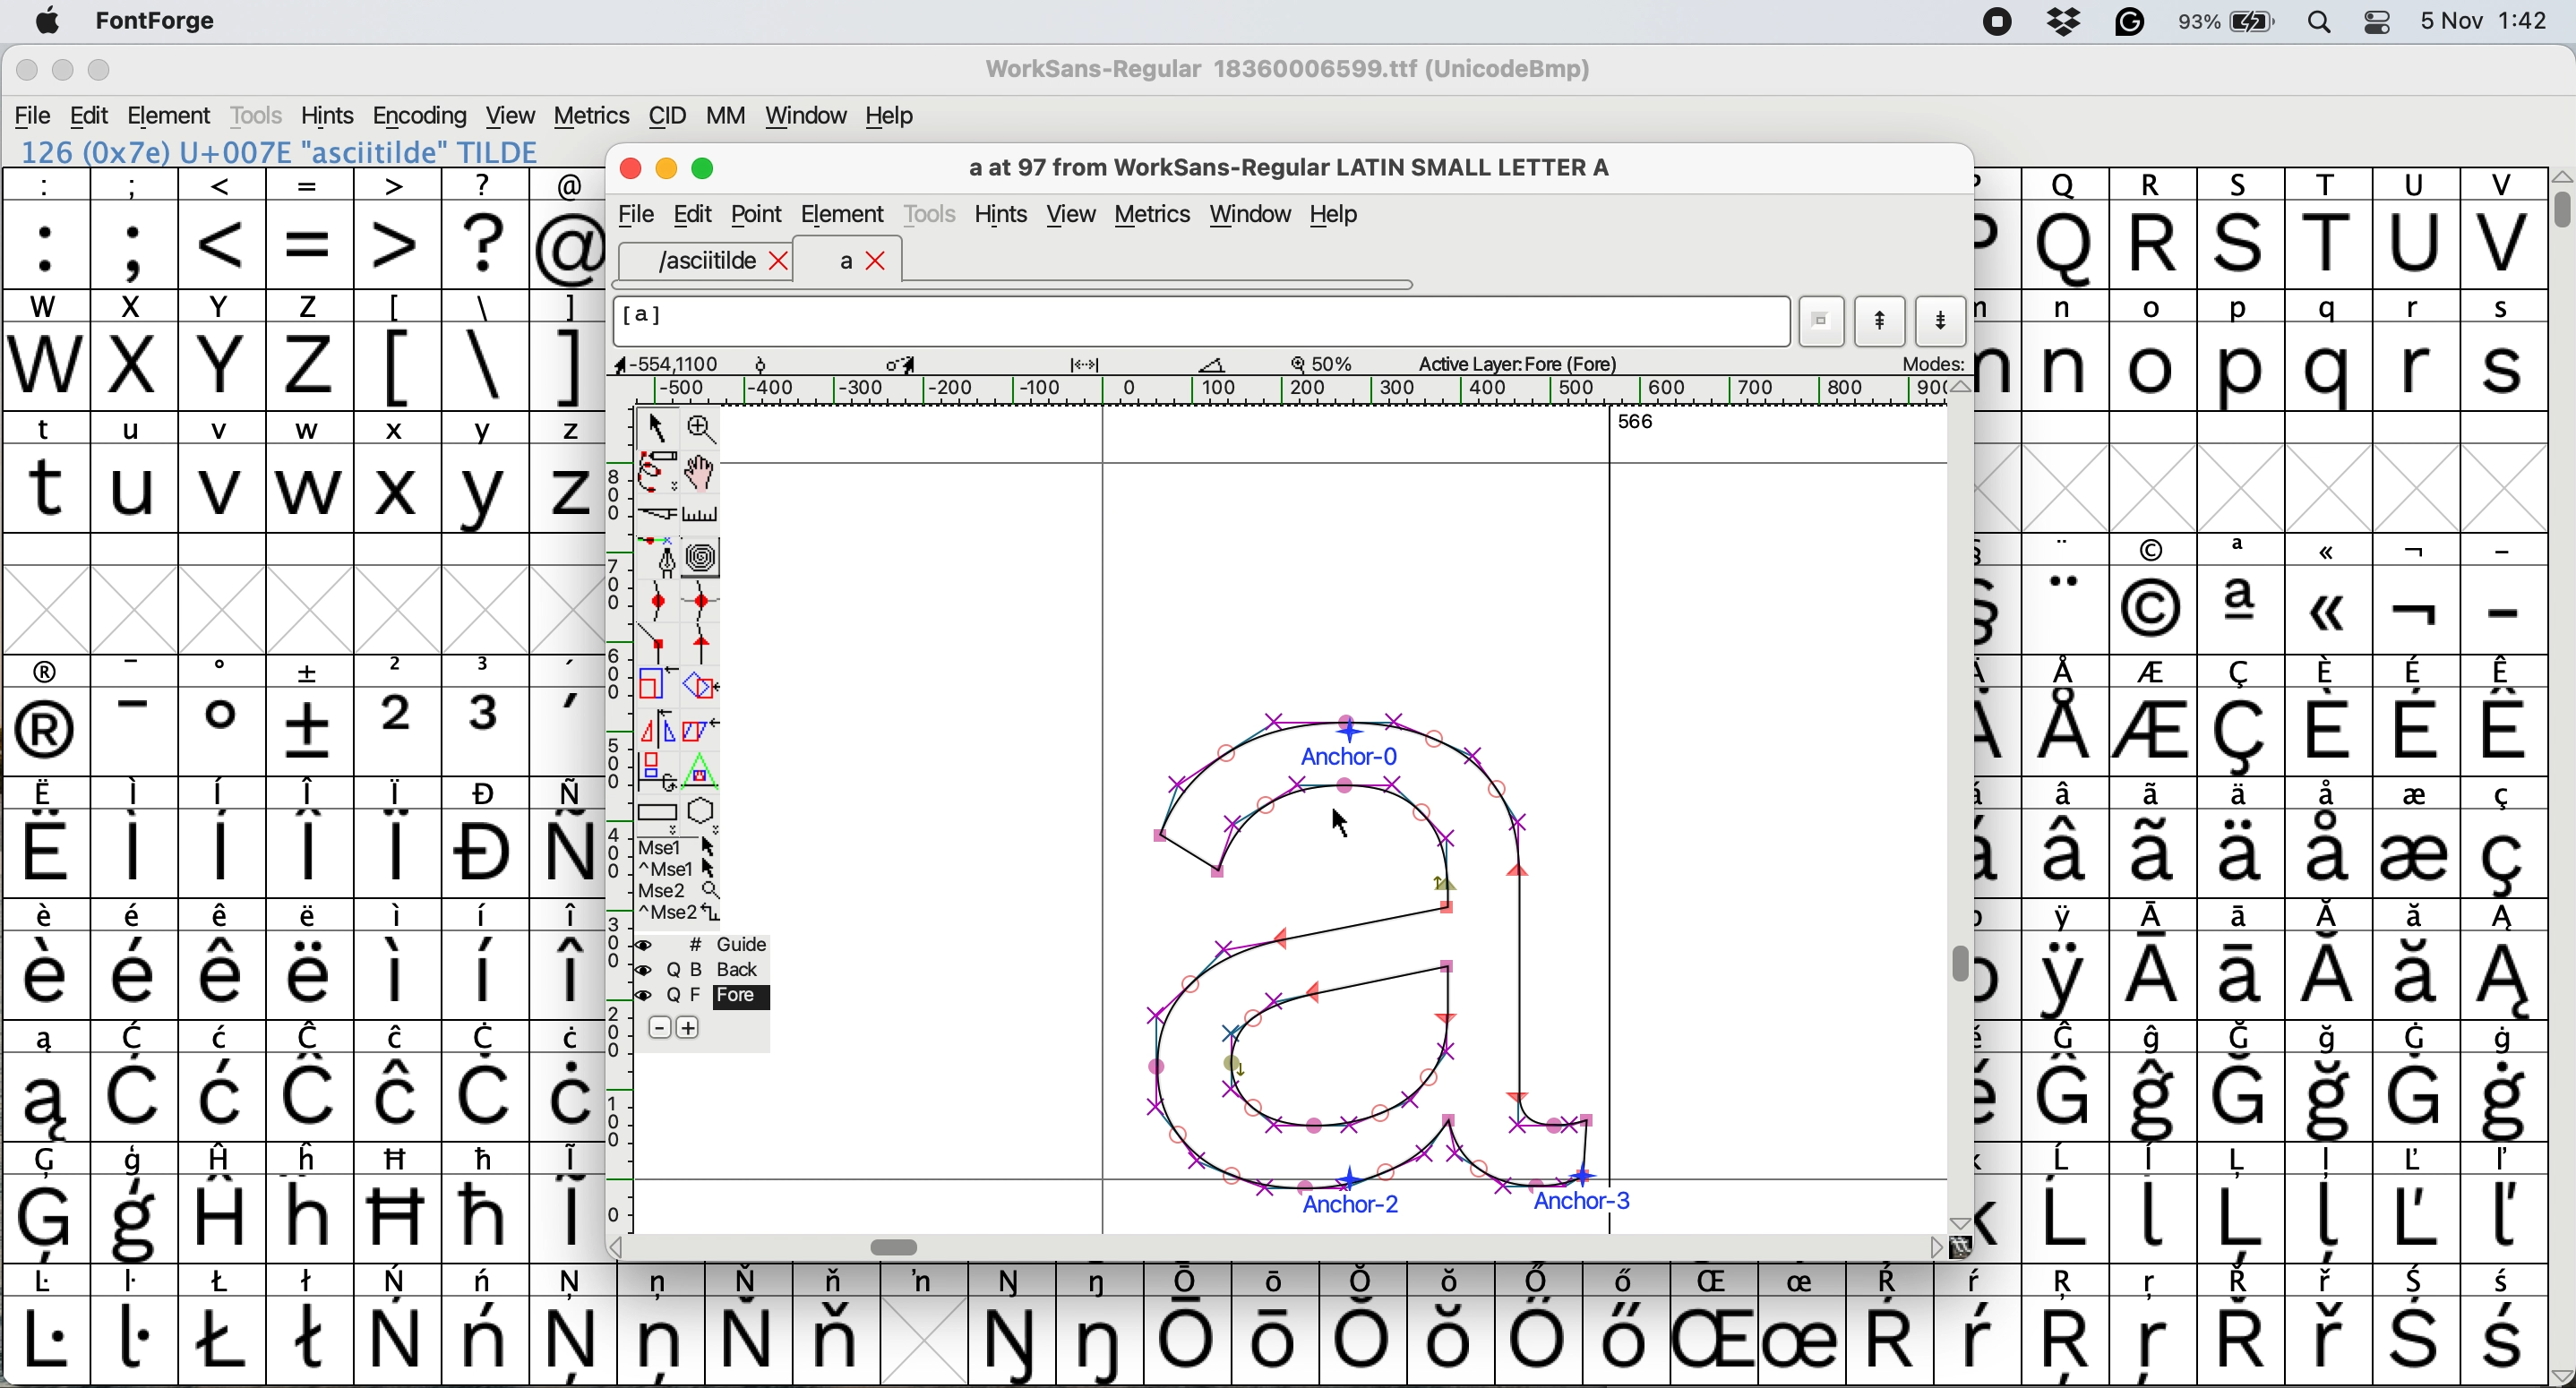 The width and height of the screenshot is (2576, 1388). What do you see at coordinates (659, 683) in the screenshot?
I see `scale selection` at bounding box center [659, 683].